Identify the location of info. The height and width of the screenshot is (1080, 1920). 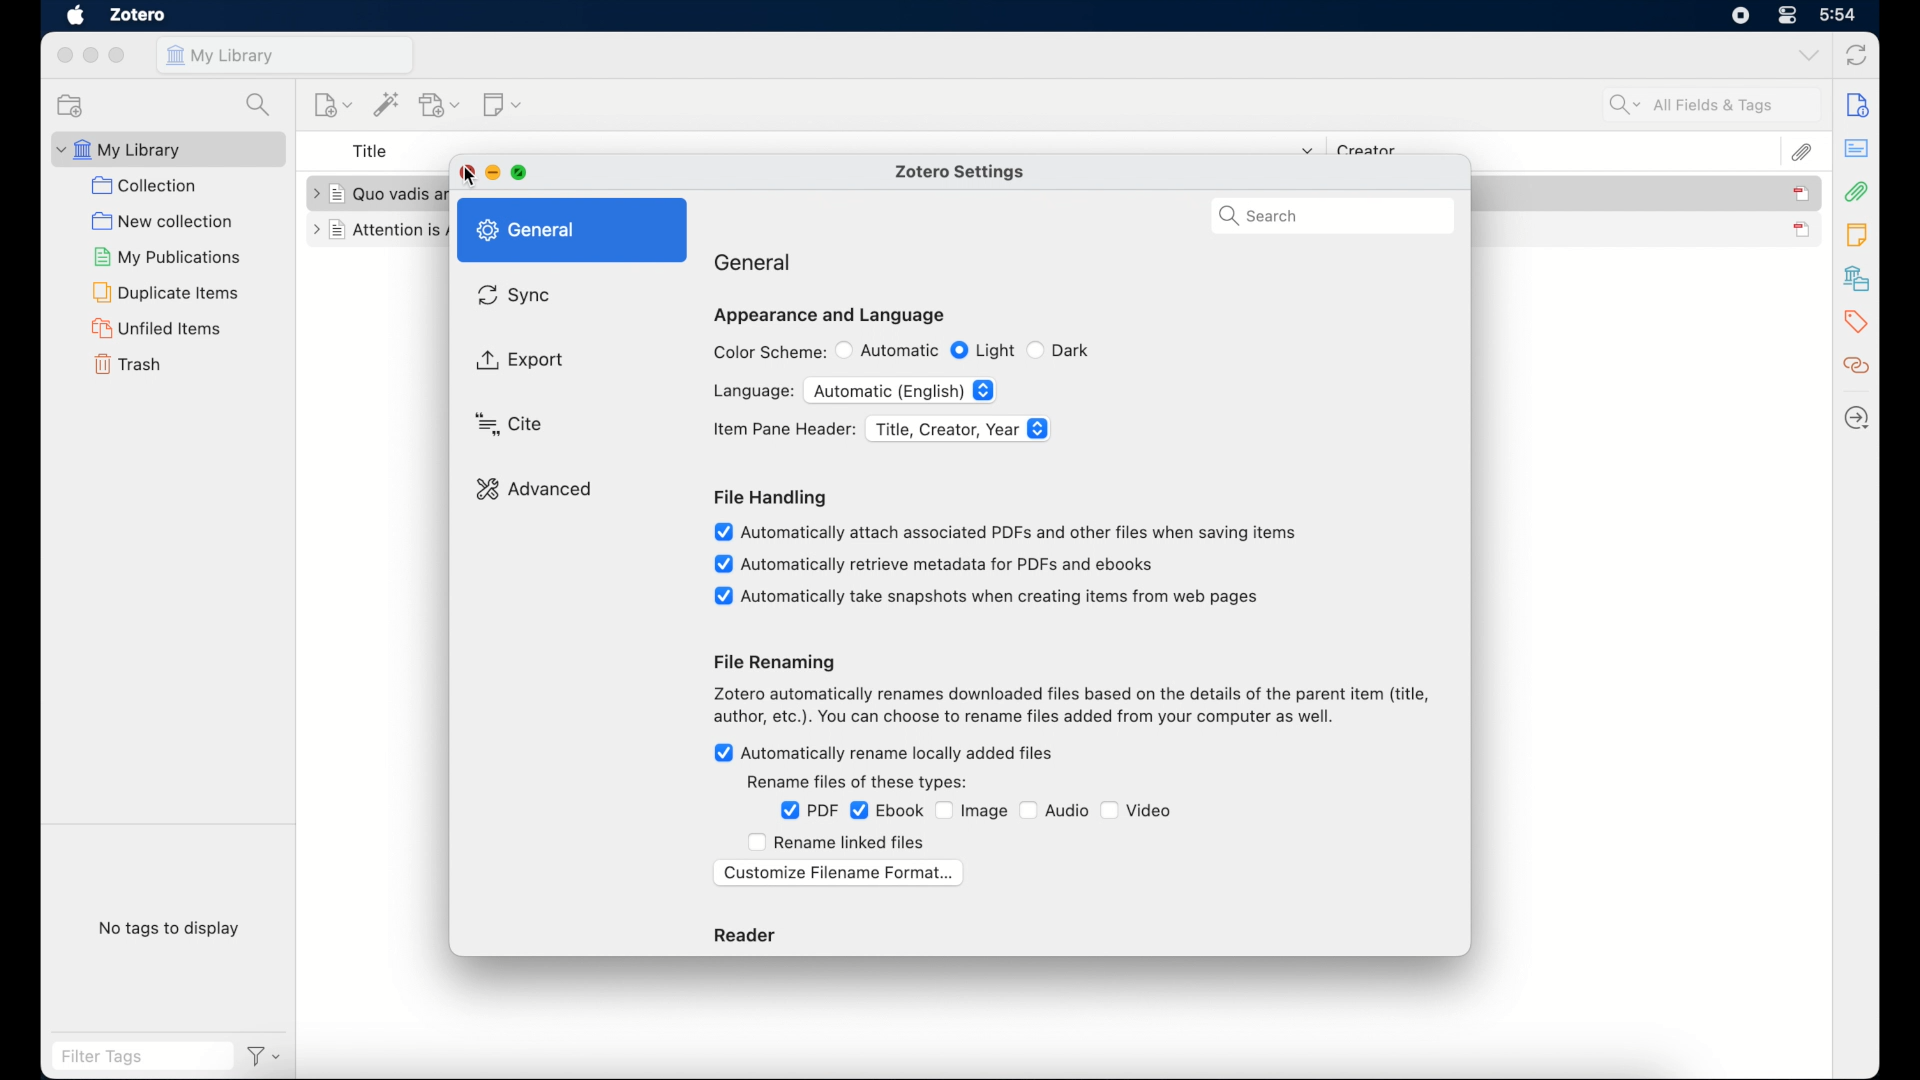
(1857, 105).